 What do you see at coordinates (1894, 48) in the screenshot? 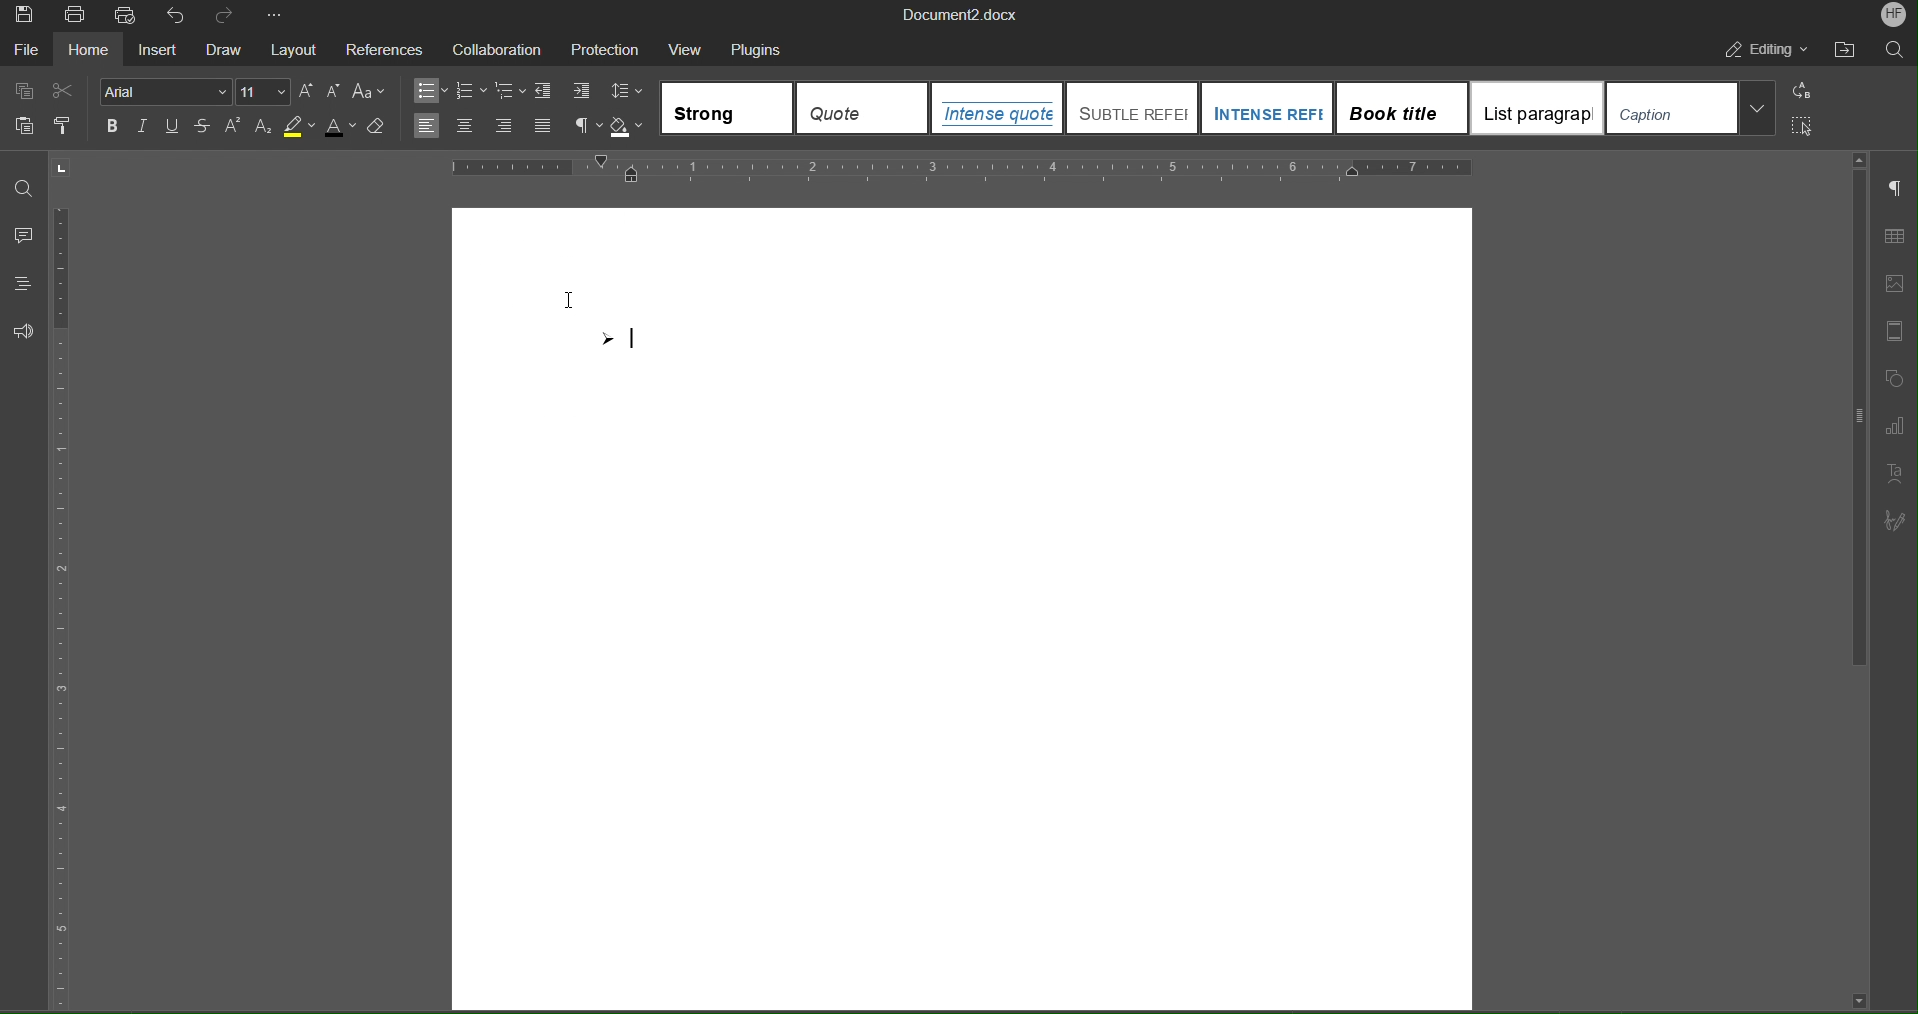
I see `Search` at bounding box center [1894, 48].